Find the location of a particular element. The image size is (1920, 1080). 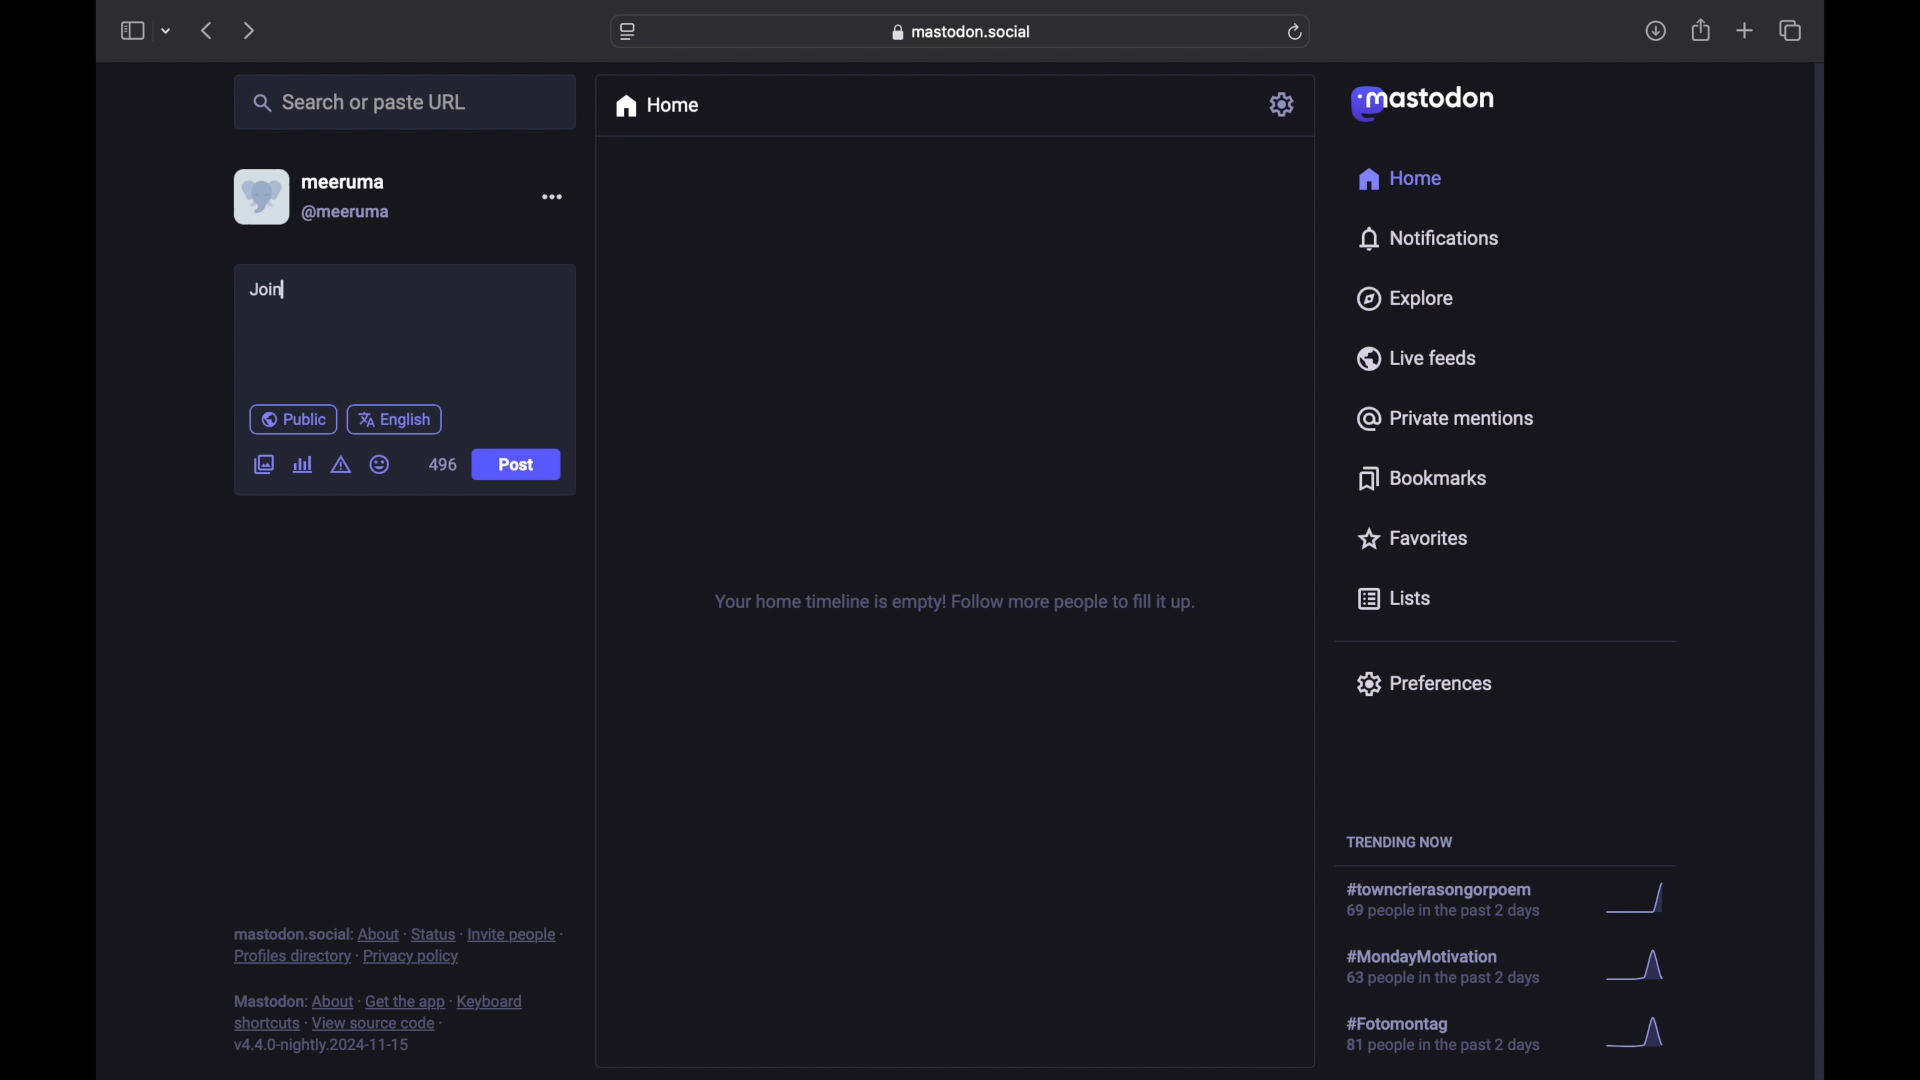

Post is located at coordinates (515, 464).